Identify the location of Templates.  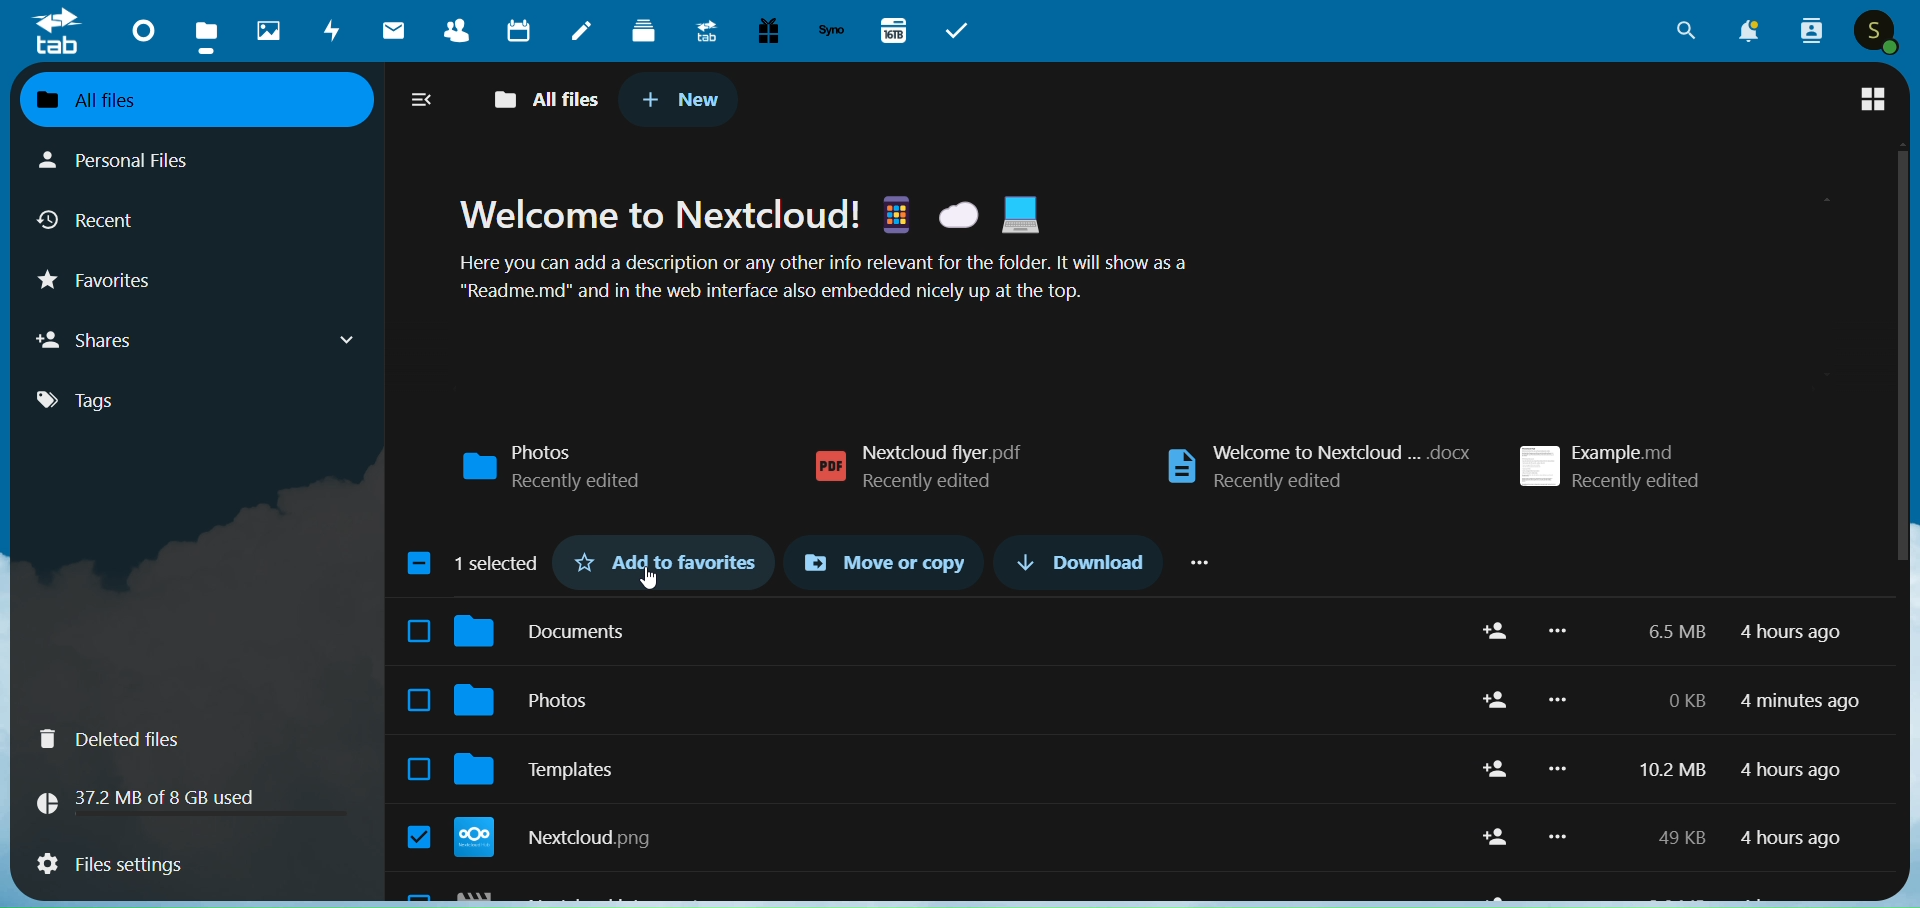
(955, 769).